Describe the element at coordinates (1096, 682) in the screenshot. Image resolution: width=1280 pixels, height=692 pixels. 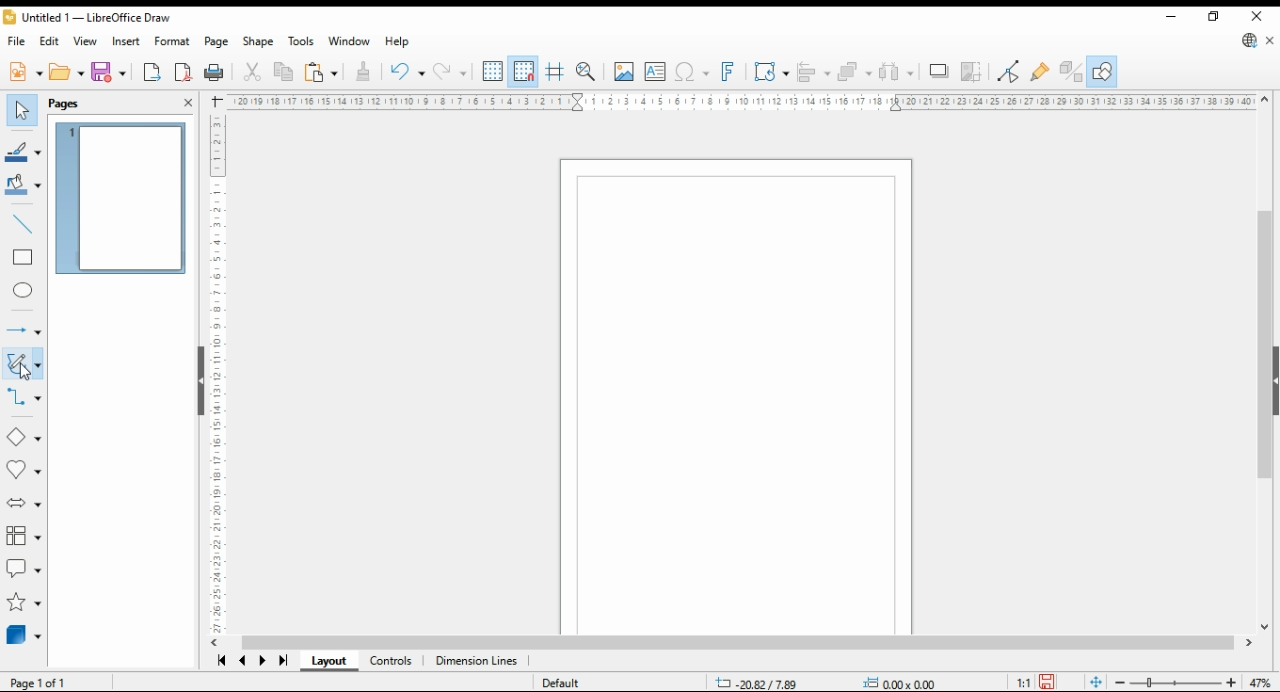
I see `fit document to window` at that location.